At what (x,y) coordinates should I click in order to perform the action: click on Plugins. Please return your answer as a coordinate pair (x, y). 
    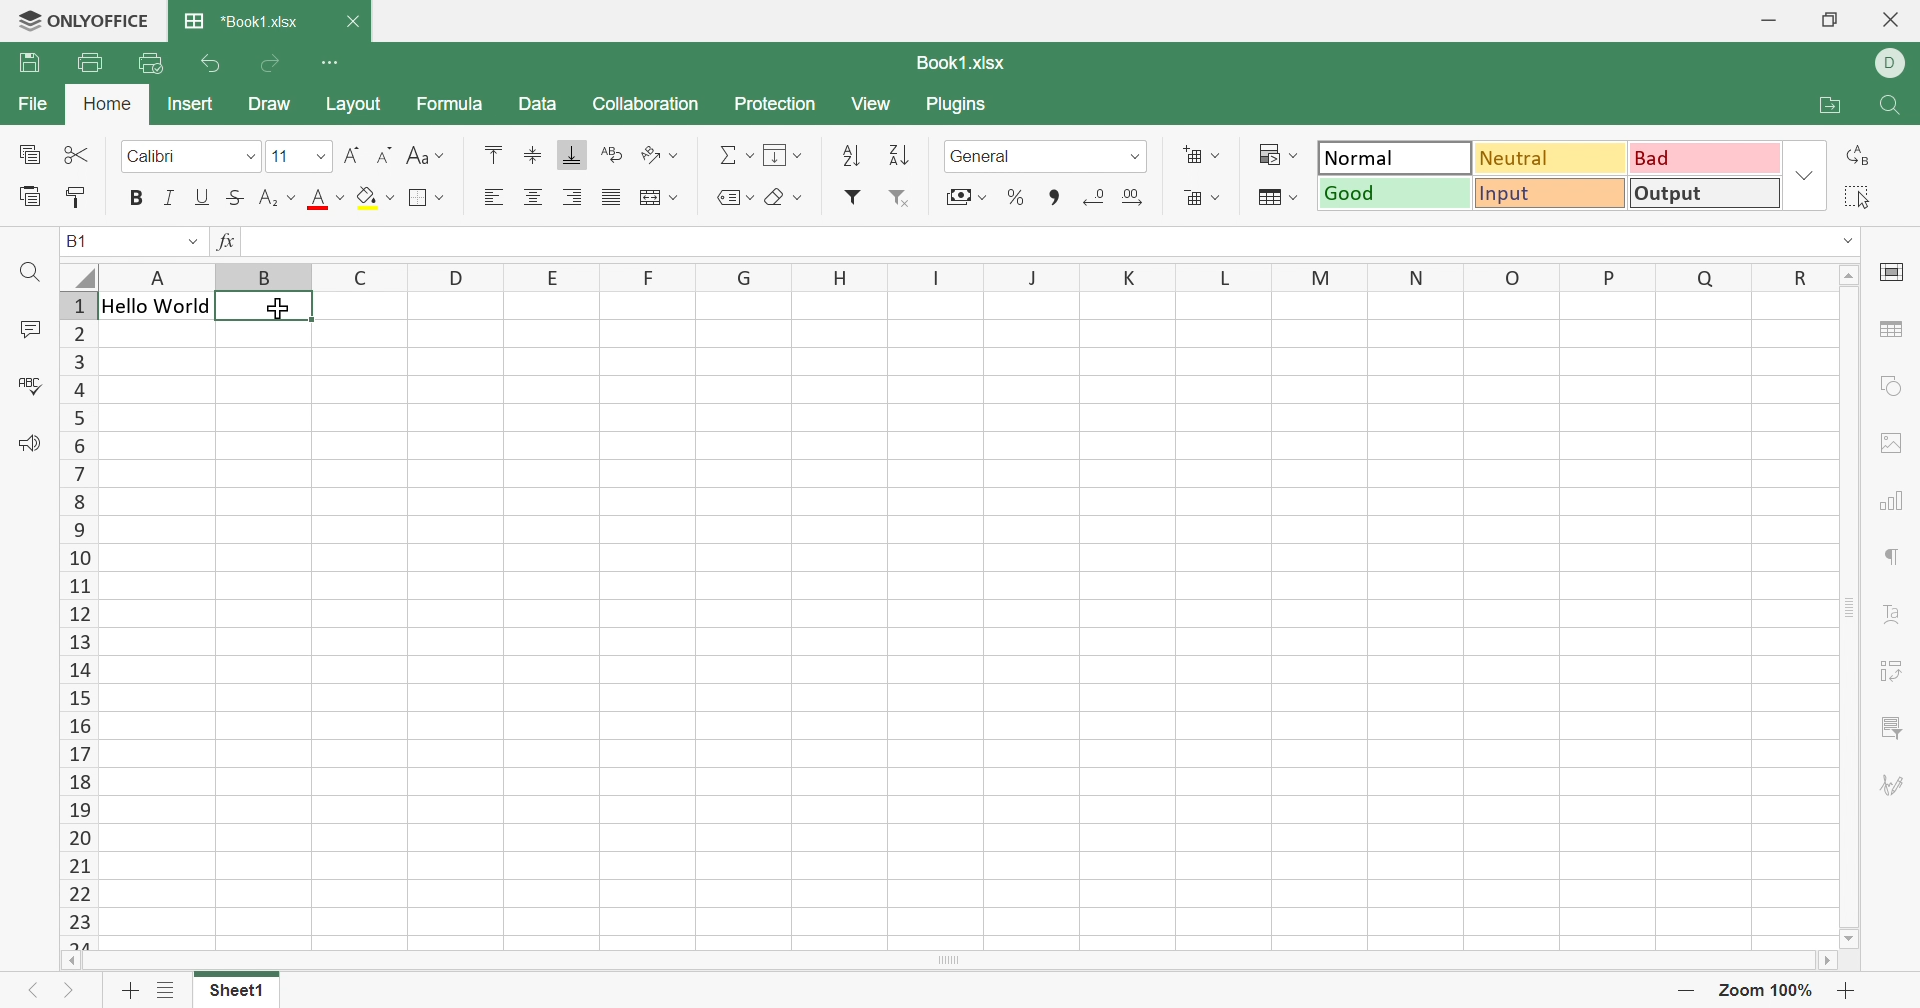
    Looking at the image, I should click on (955, 107).